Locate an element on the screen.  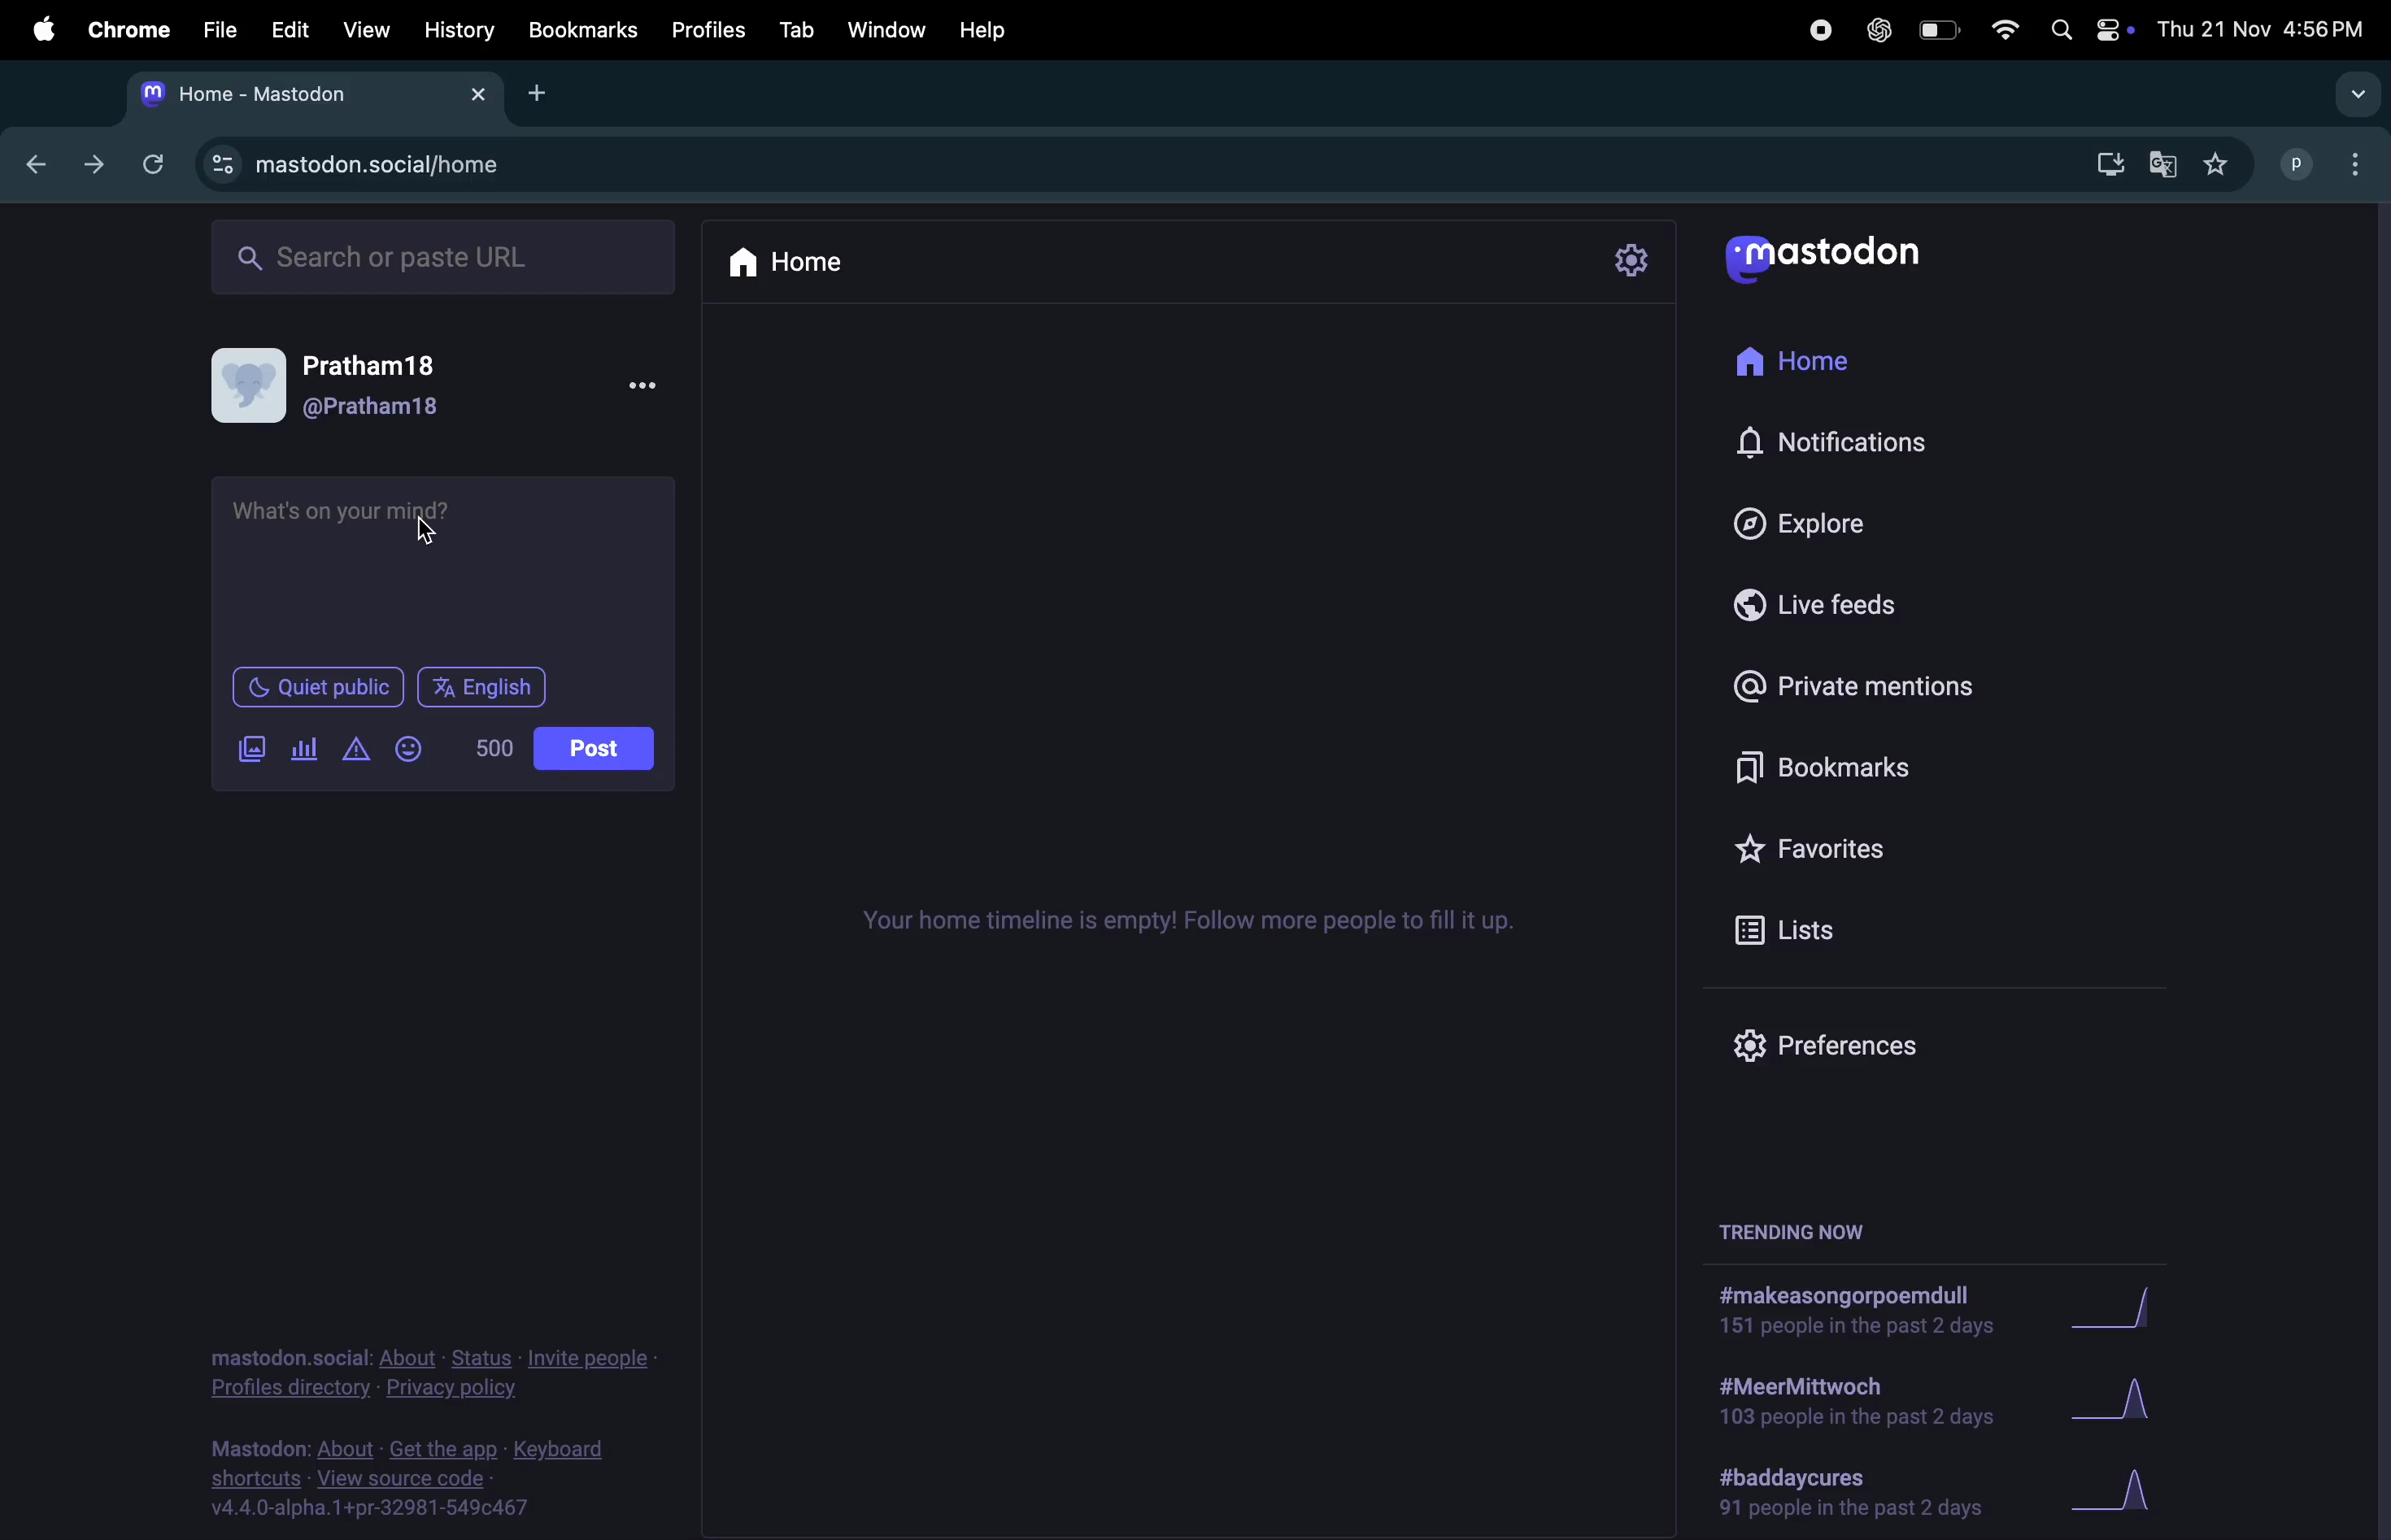
searchbar is located at coordinates (446, 257).